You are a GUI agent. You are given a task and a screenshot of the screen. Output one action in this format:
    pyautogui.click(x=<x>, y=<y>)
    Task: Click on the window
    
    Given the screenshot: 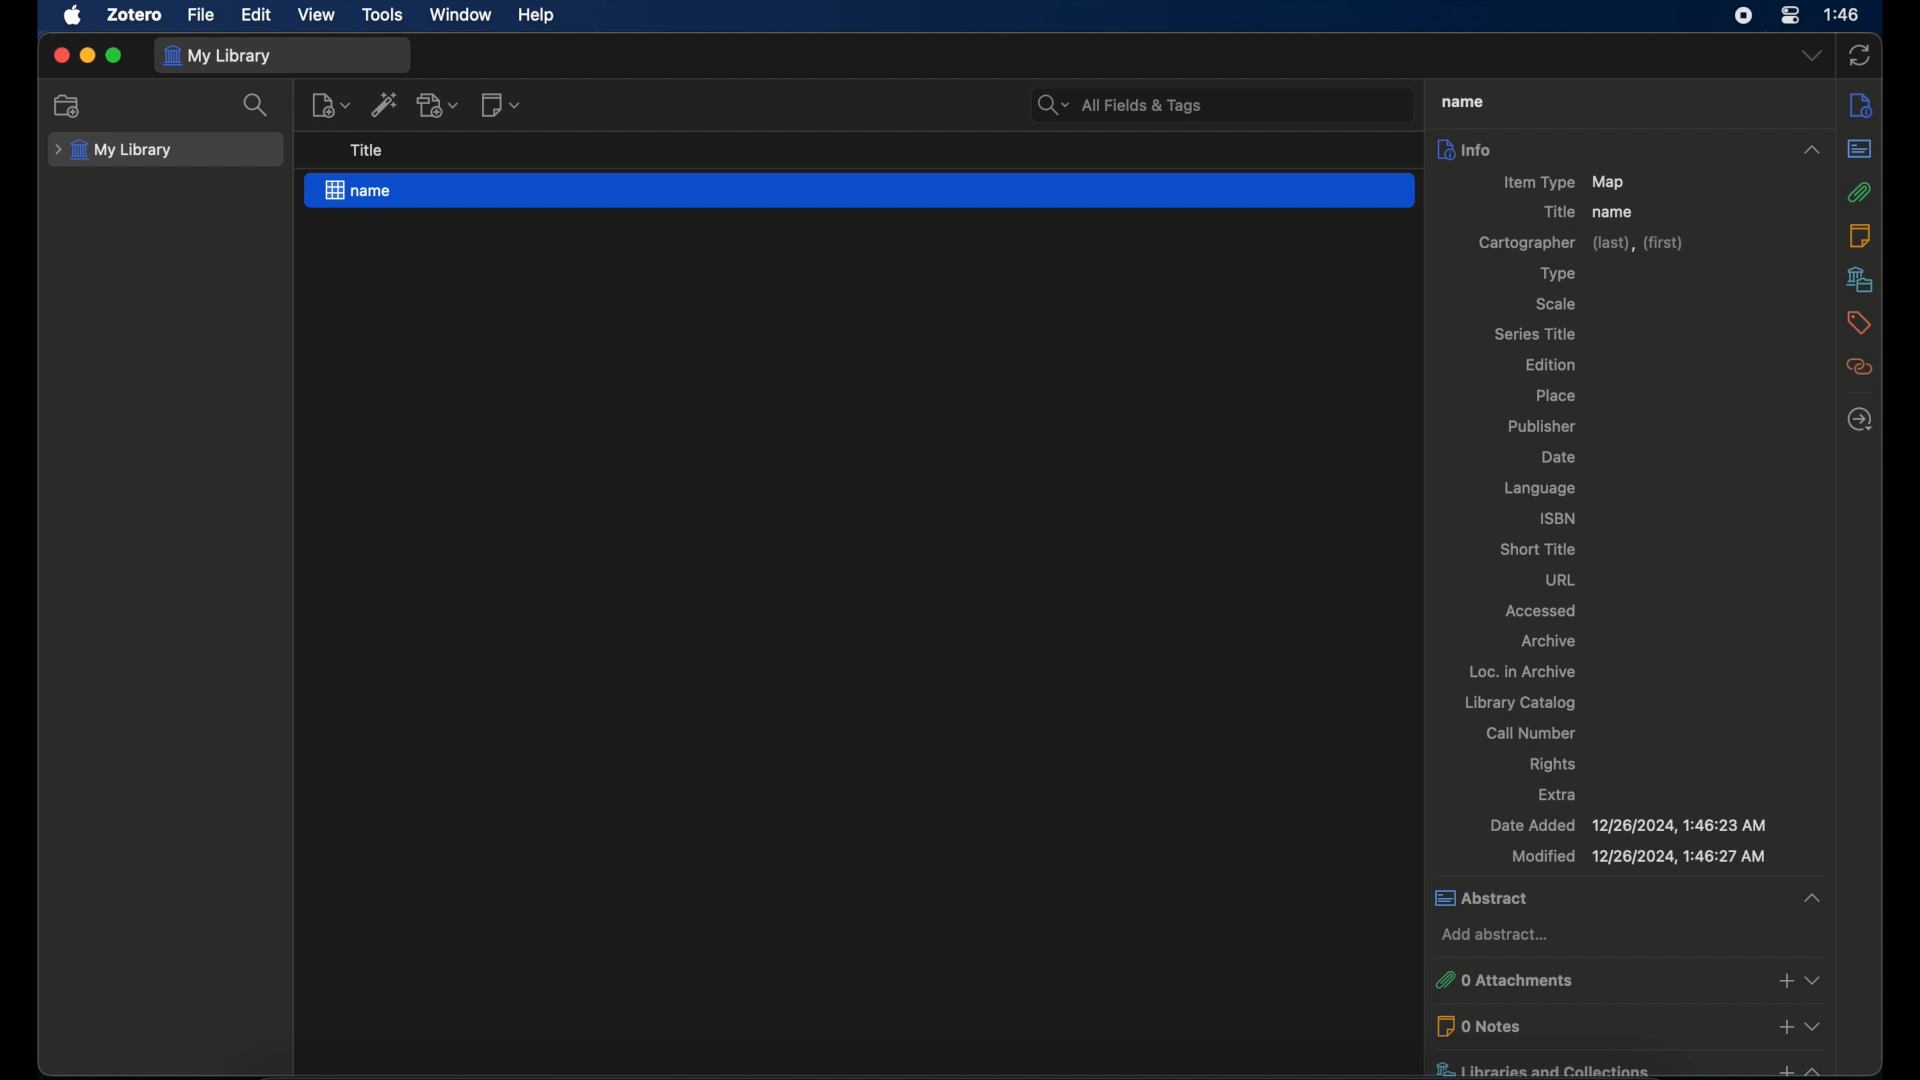 What is the action you would take?
    pyautogui.click(x=461, y=13)
    